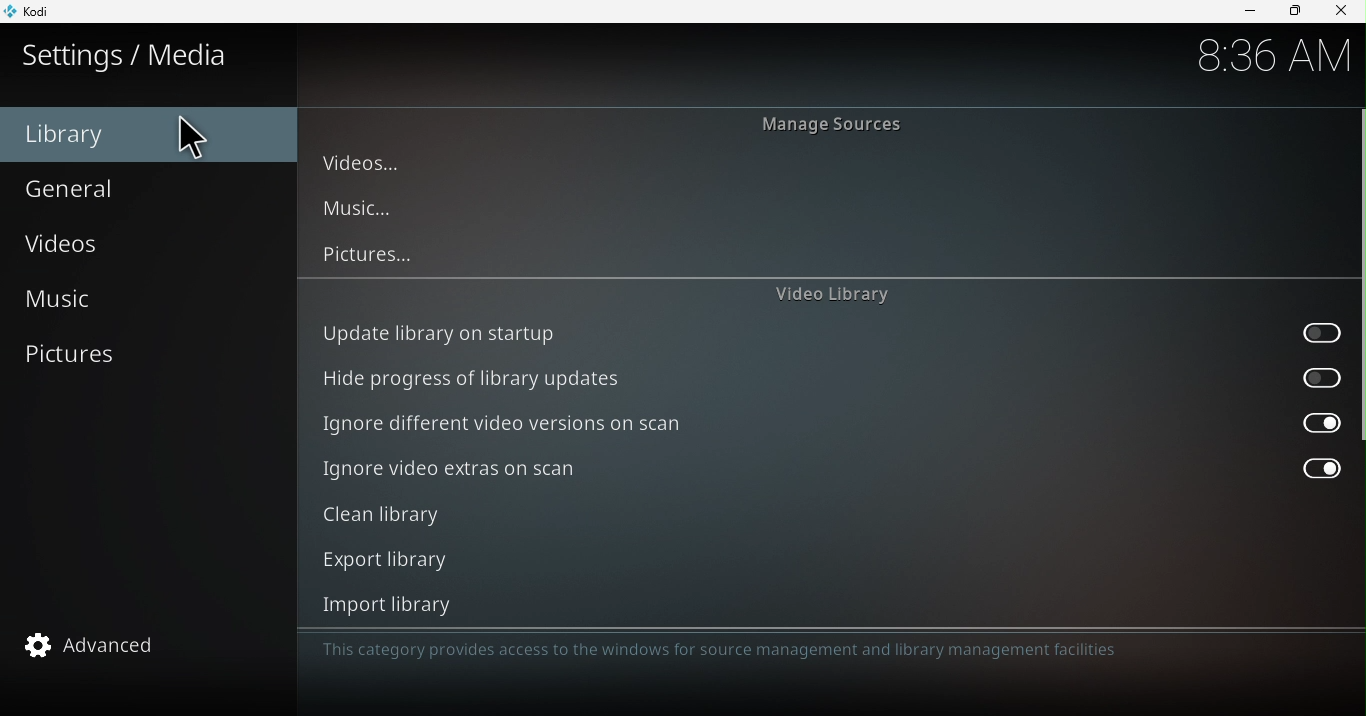 The height and width of the screenshot is (716, 1366). What do you see at coordinates (832, 295) in the screenshot?
I see `Video library` at bounding box center [832, 295].